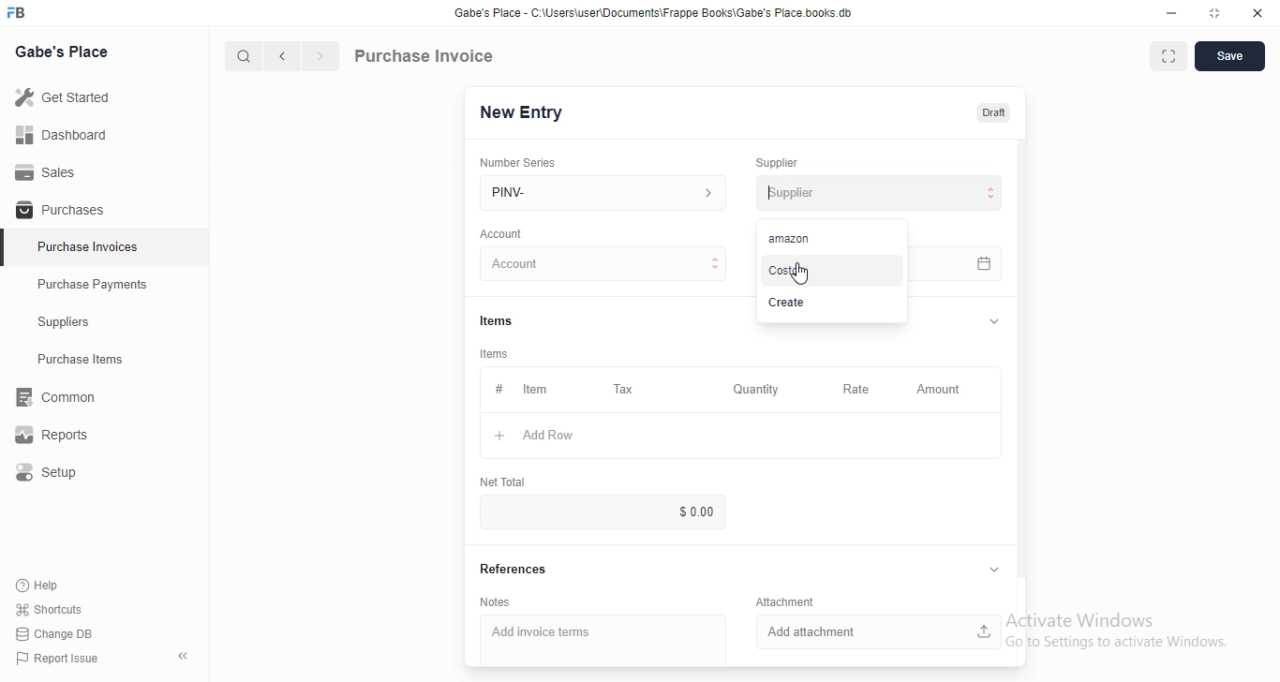  Describe the element at coordinates (104, 321) in the screenshot. I see `Suppliers` at that location.